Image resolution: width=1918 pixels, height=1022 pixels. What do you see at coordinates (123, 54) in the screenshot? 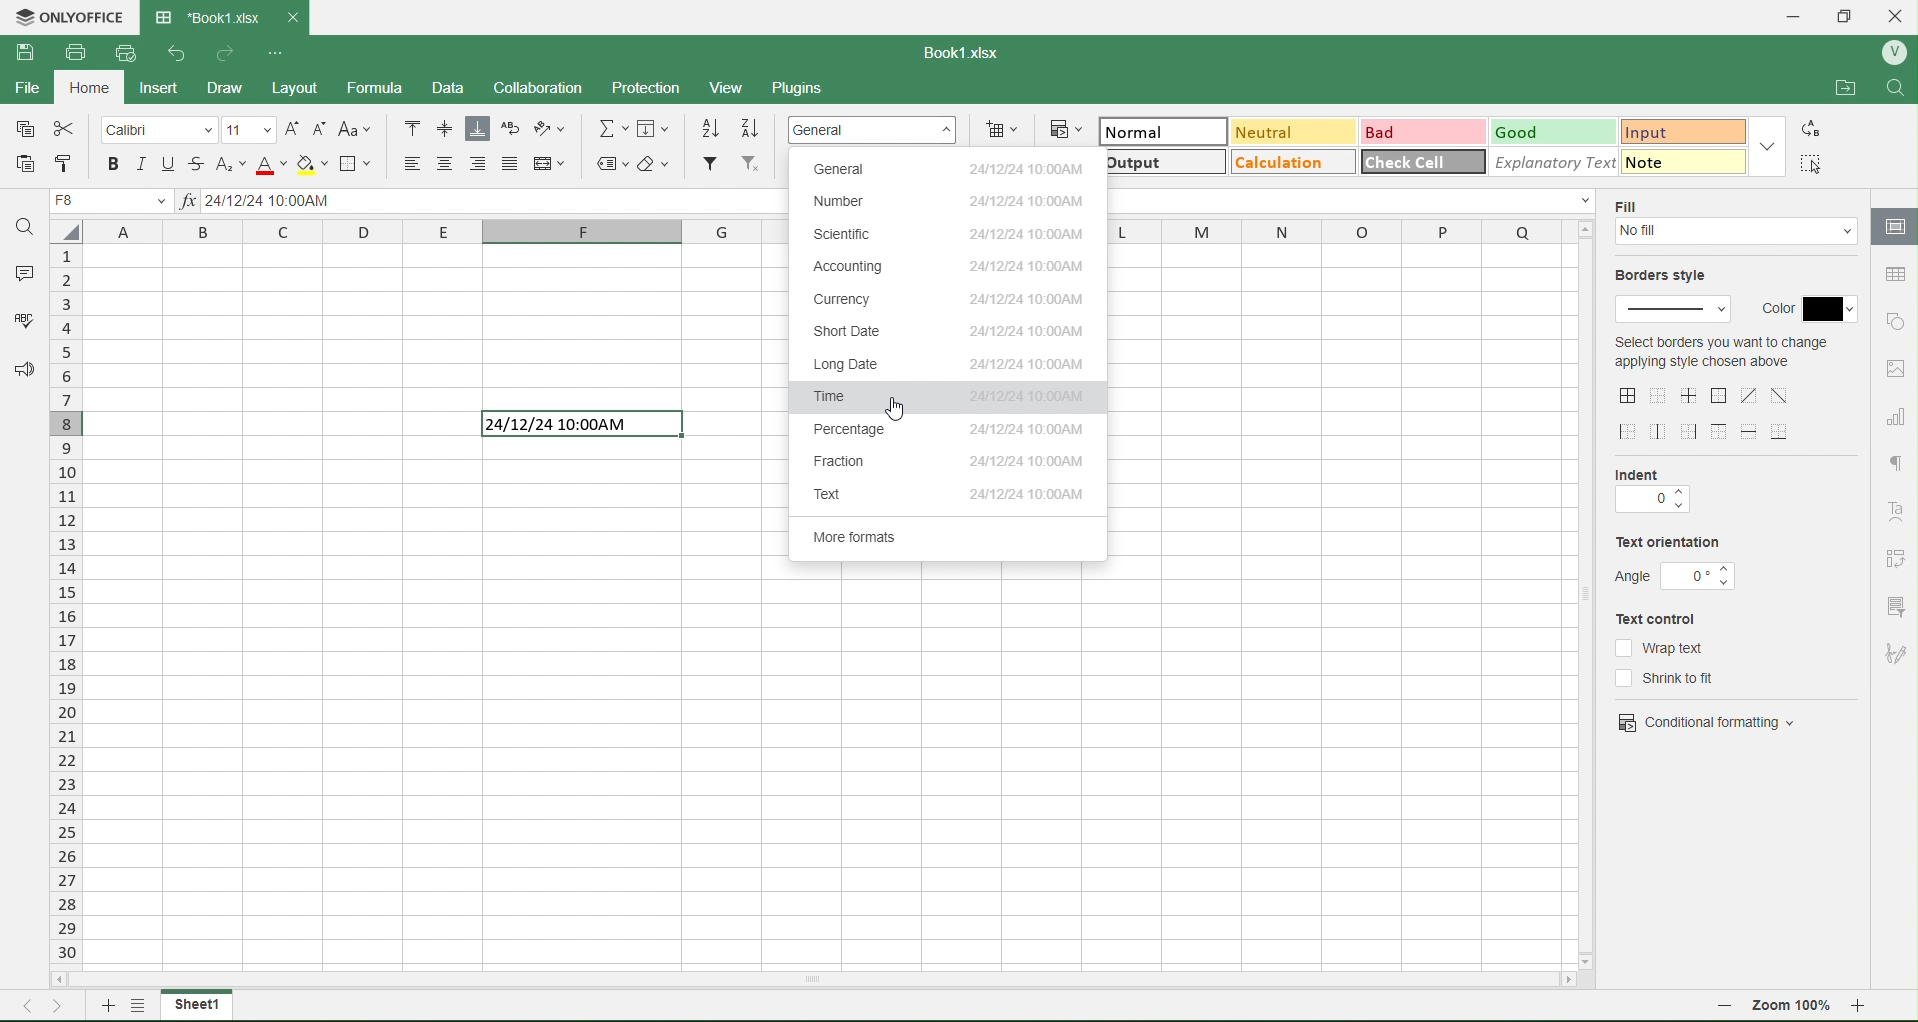
I see `Quick Print` at bounding box center [123, 54].